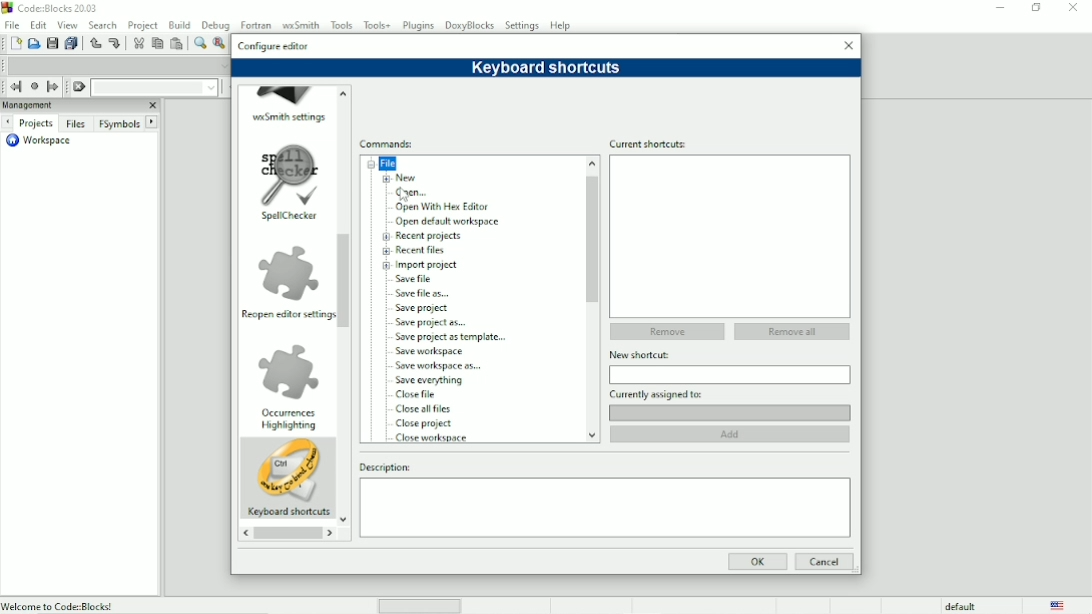 This screenshot has width=1092, height=614. Describe the element at coordinates (344, 521) in the screenshot. I see `Down` at that location.